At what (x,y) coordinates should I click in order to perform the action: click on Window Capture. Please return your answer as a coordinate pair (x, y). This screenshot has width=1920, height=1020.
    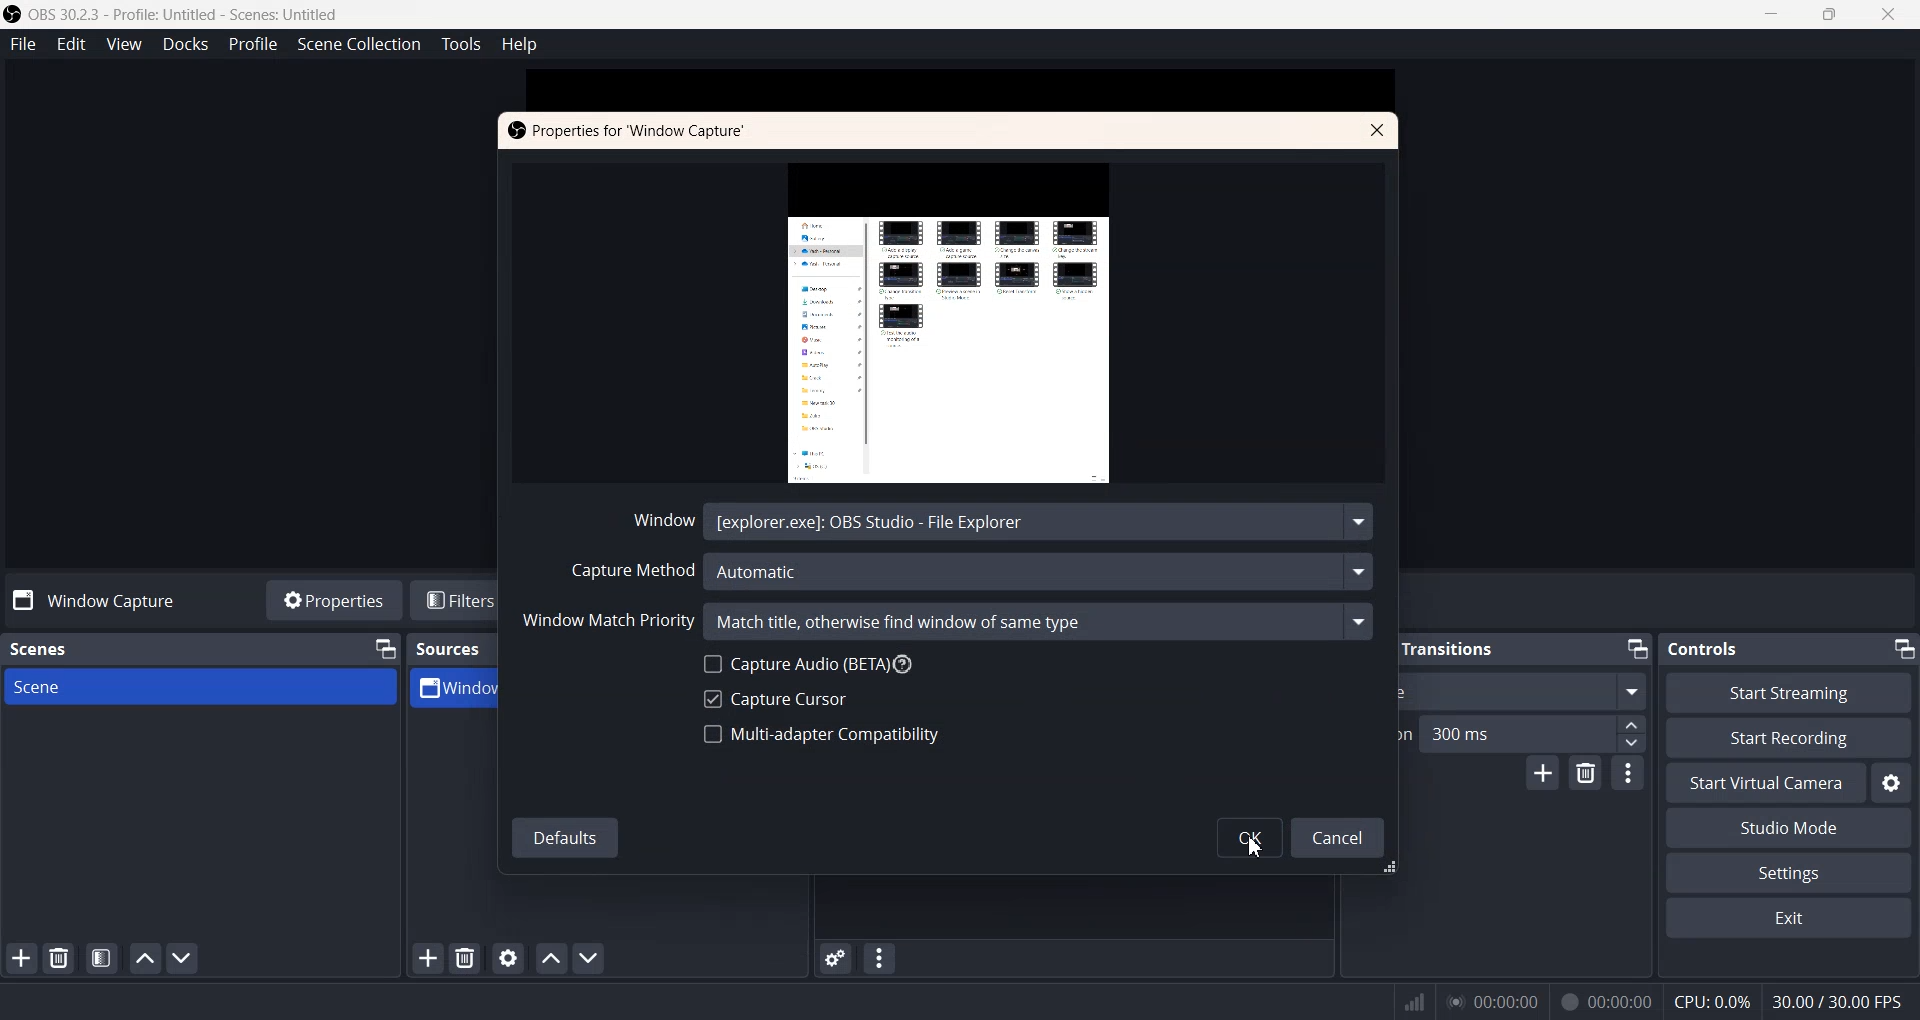
    Looking at the image, I should click on (104, 600).